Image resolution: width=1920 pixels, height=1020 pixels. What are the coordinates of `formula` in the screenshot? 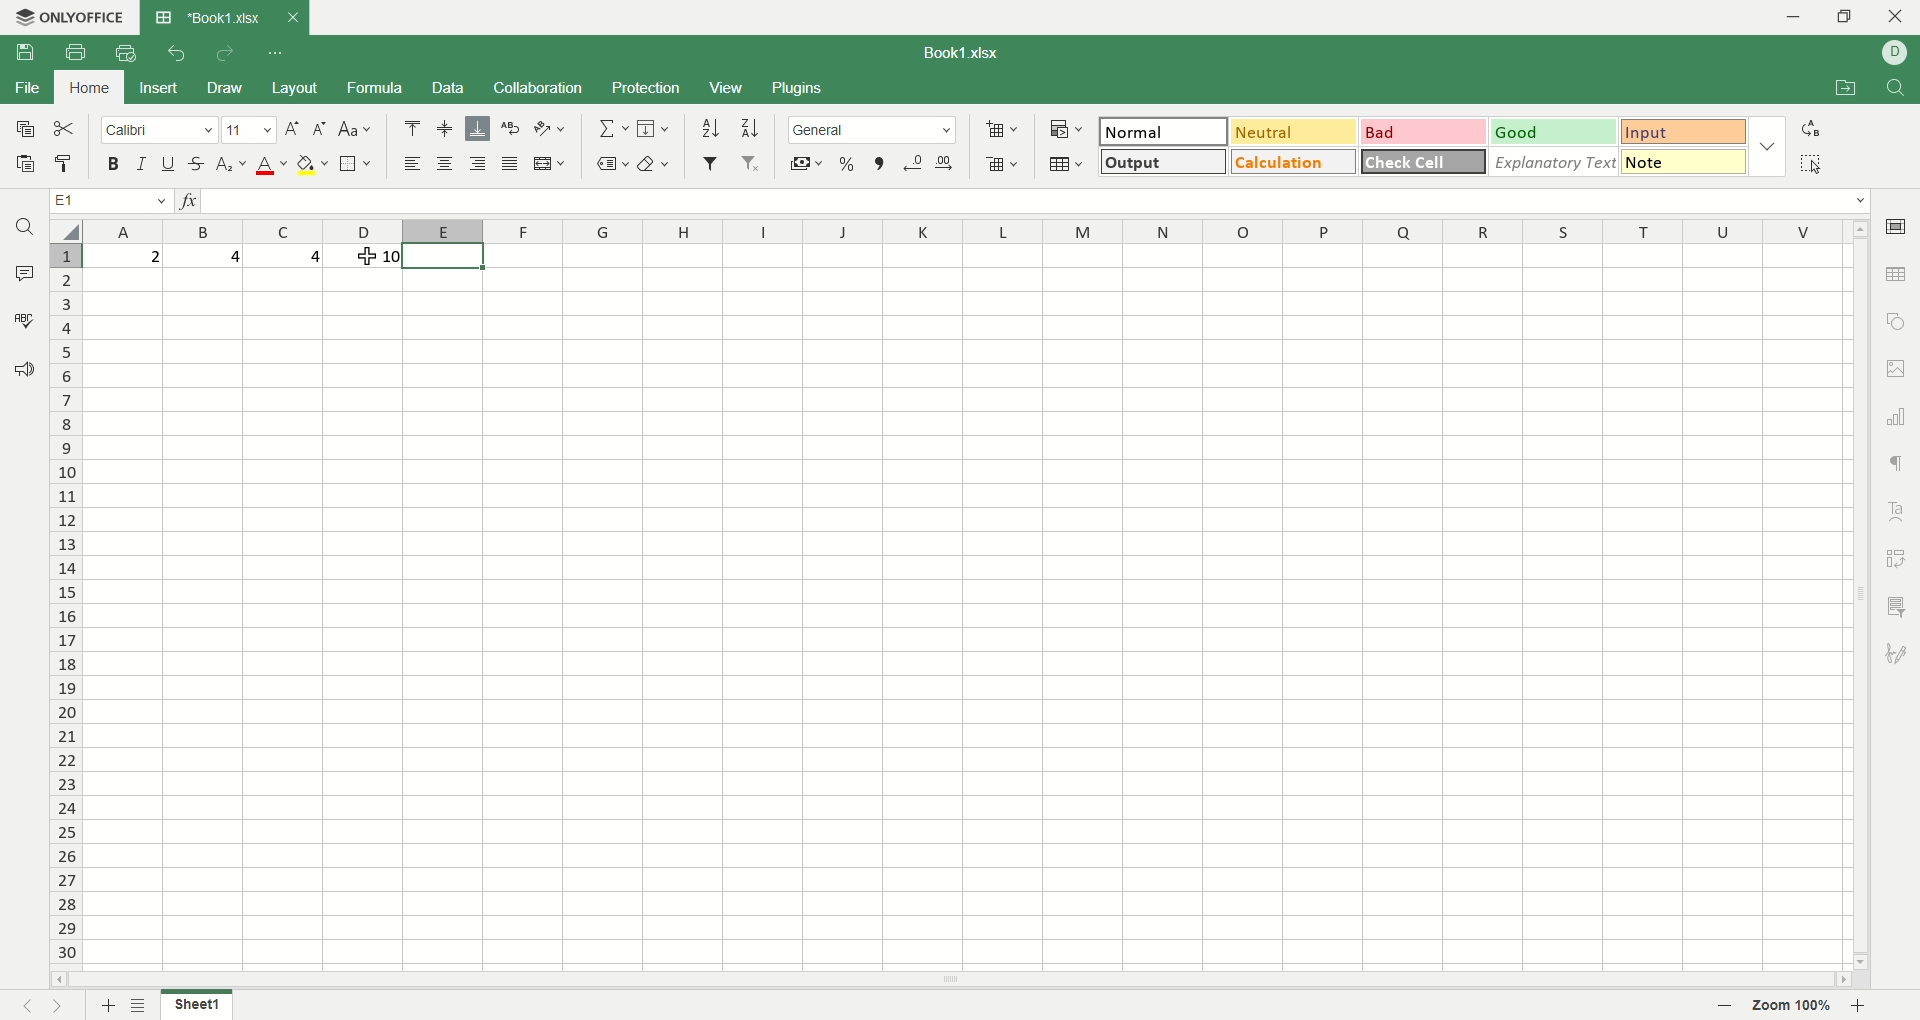 It's located at (374, 87).